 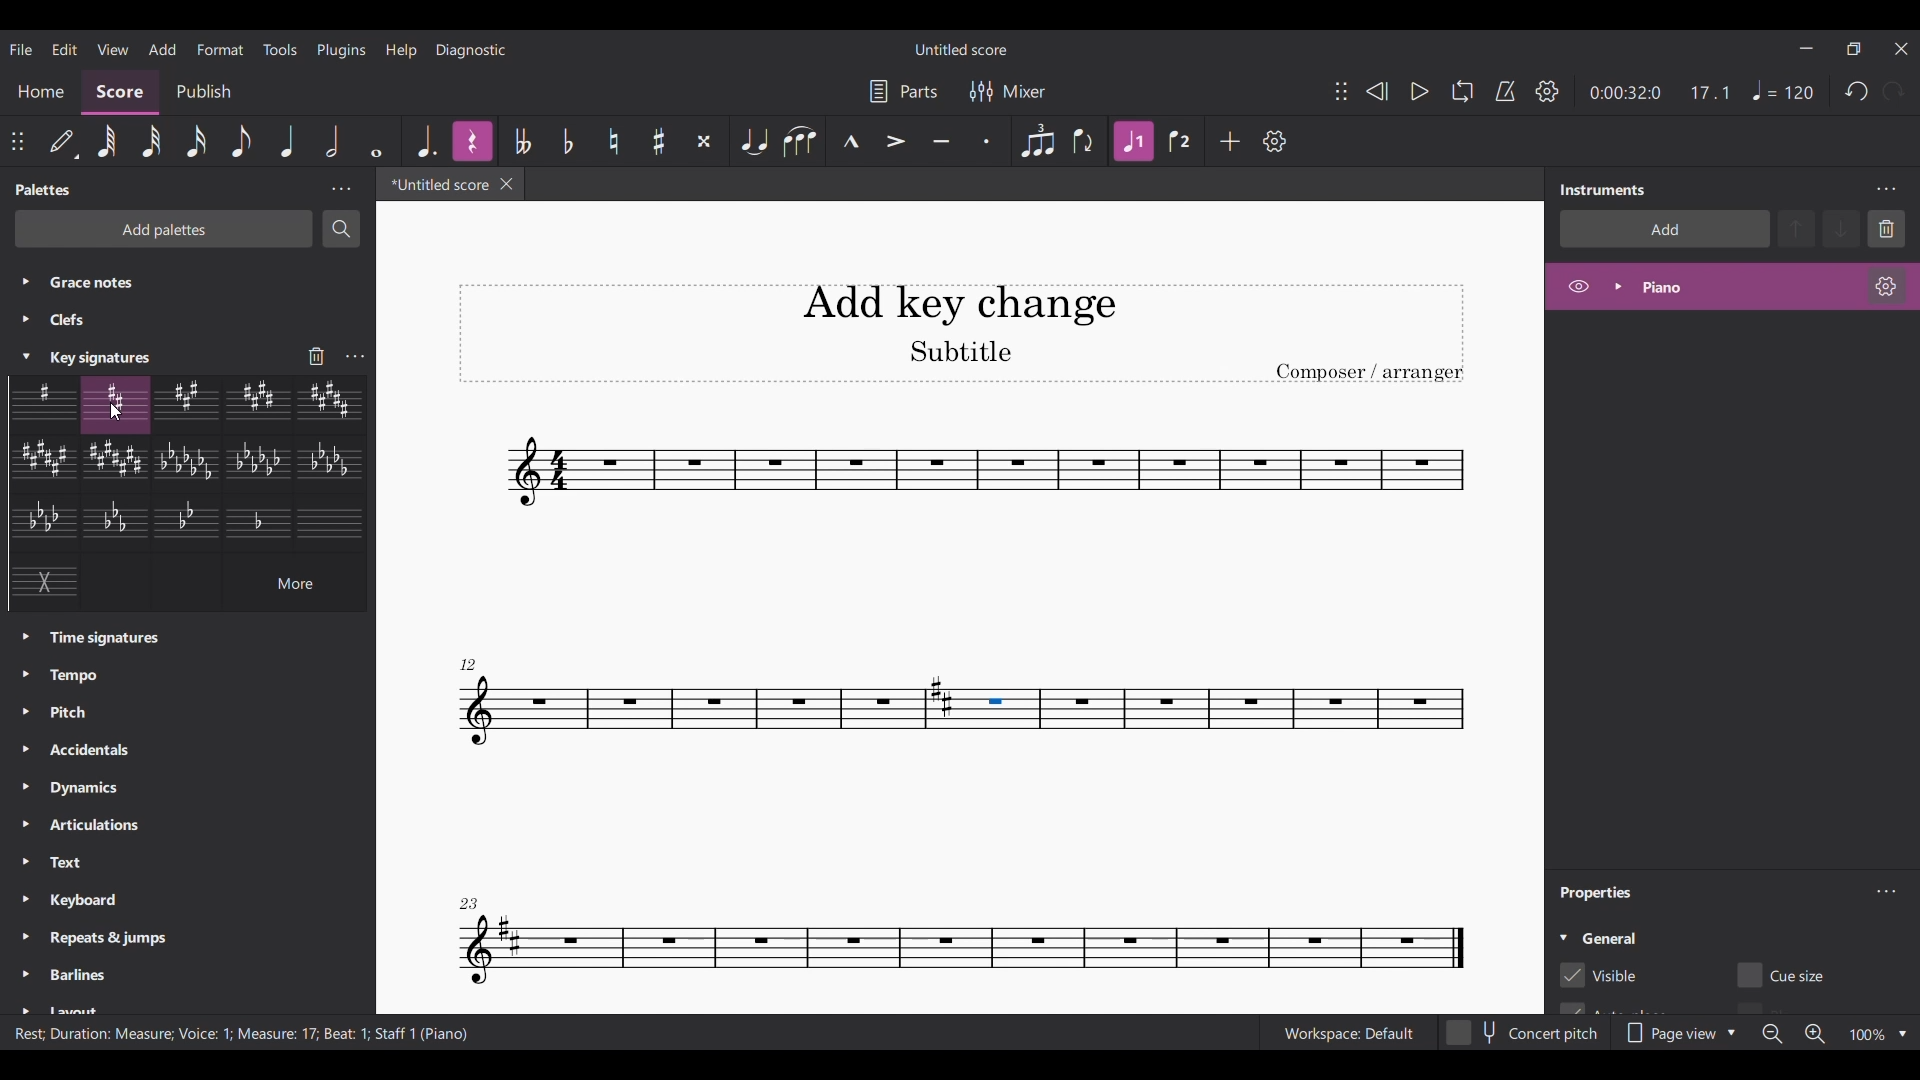 I want to click on Show/Hide settings, so click(x=1548, y=91).